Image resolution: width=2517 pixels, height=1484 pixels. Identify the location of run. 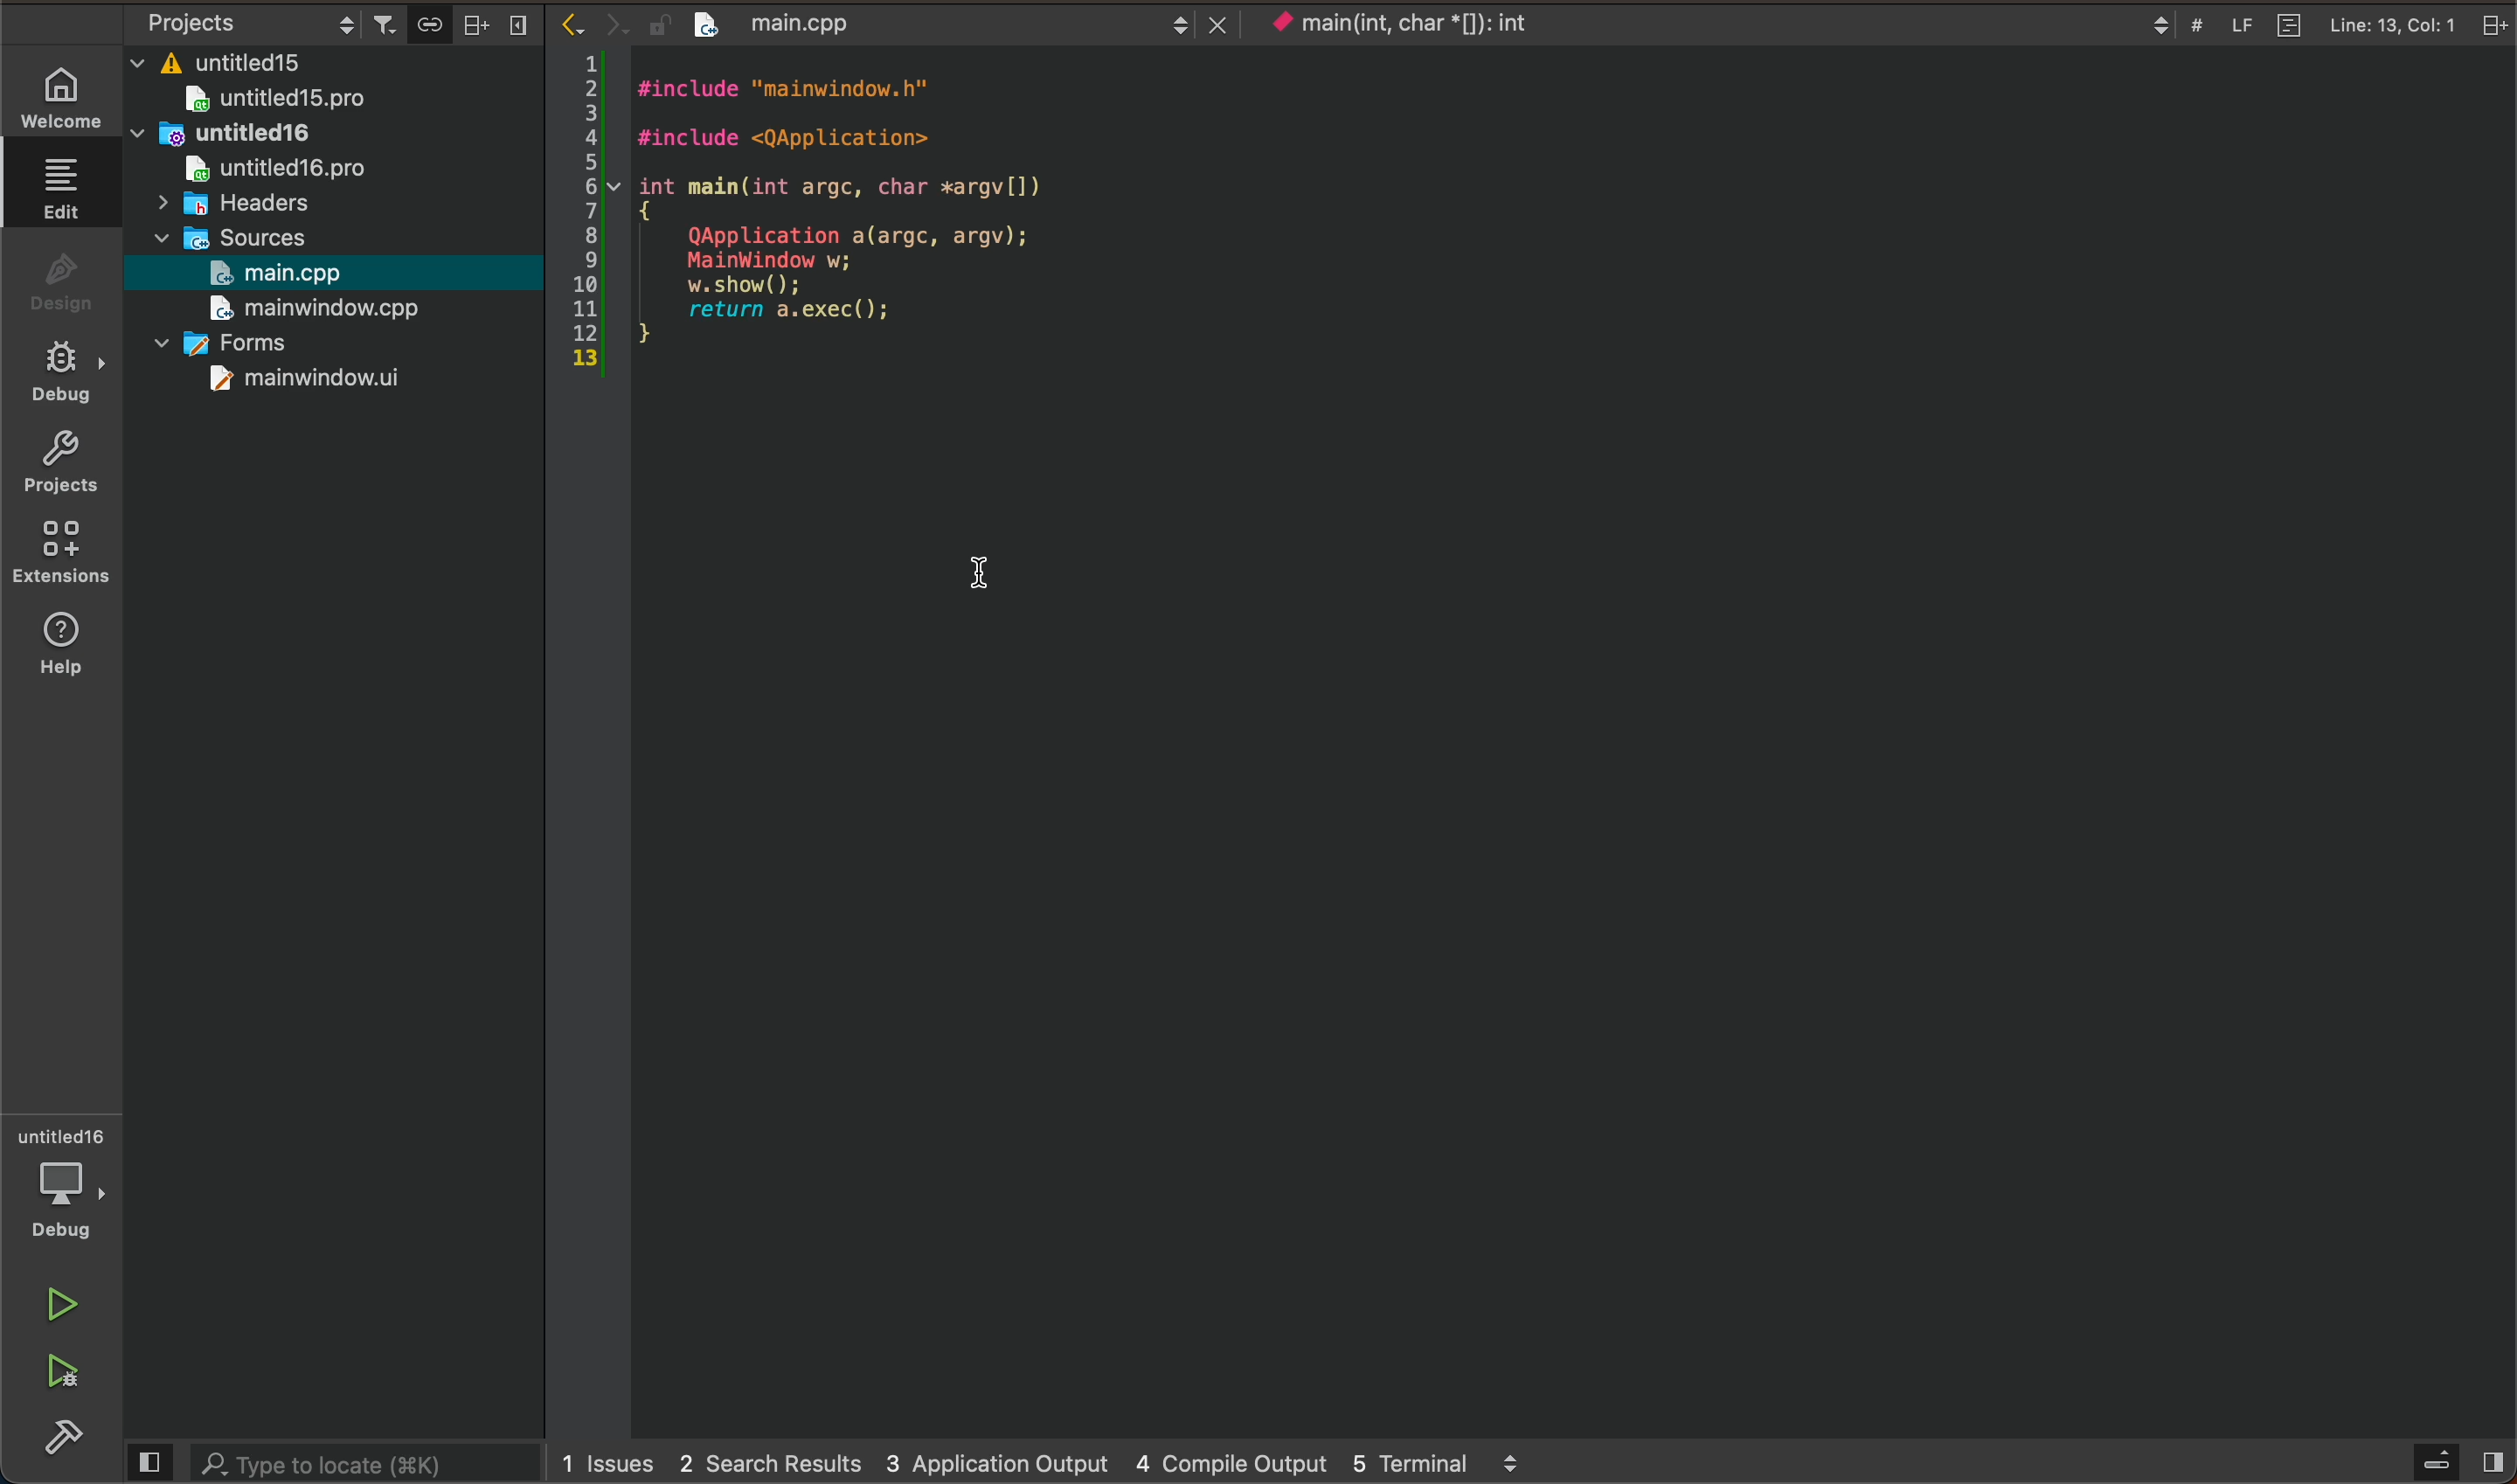
(59, 1303).